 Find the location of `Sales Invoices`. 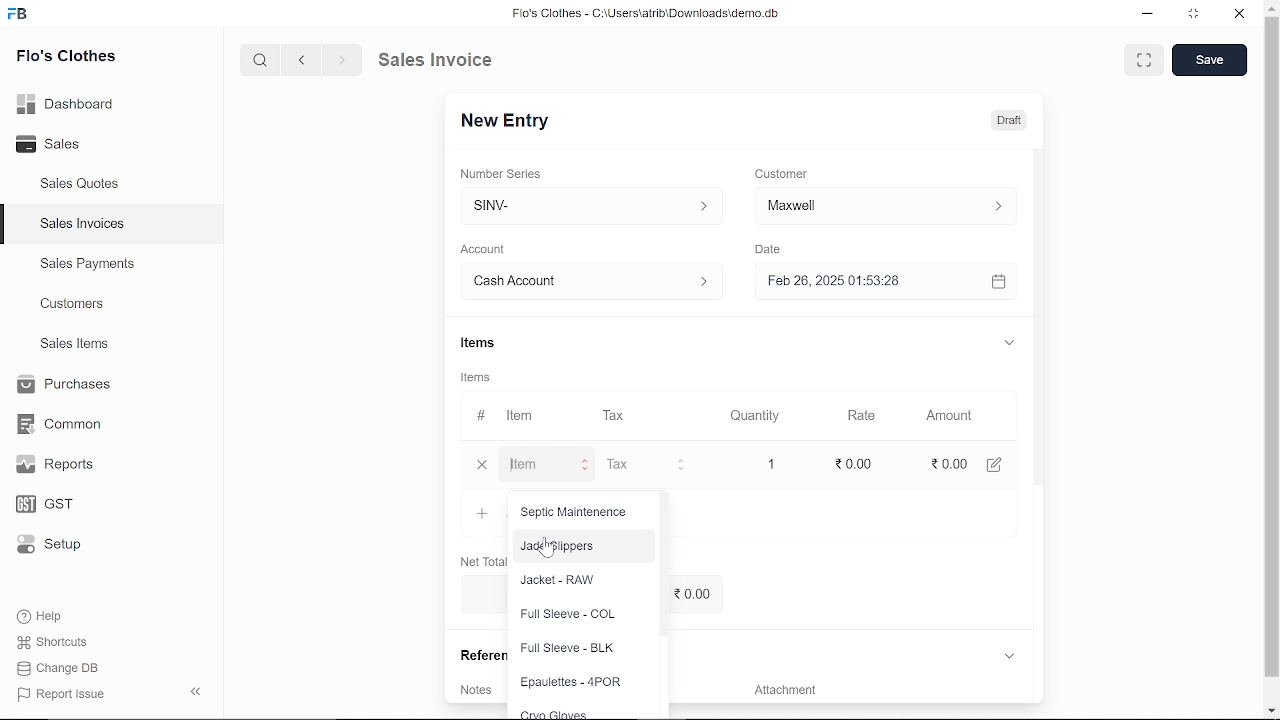

Sales Invoices is located at coordinates (89, 226).